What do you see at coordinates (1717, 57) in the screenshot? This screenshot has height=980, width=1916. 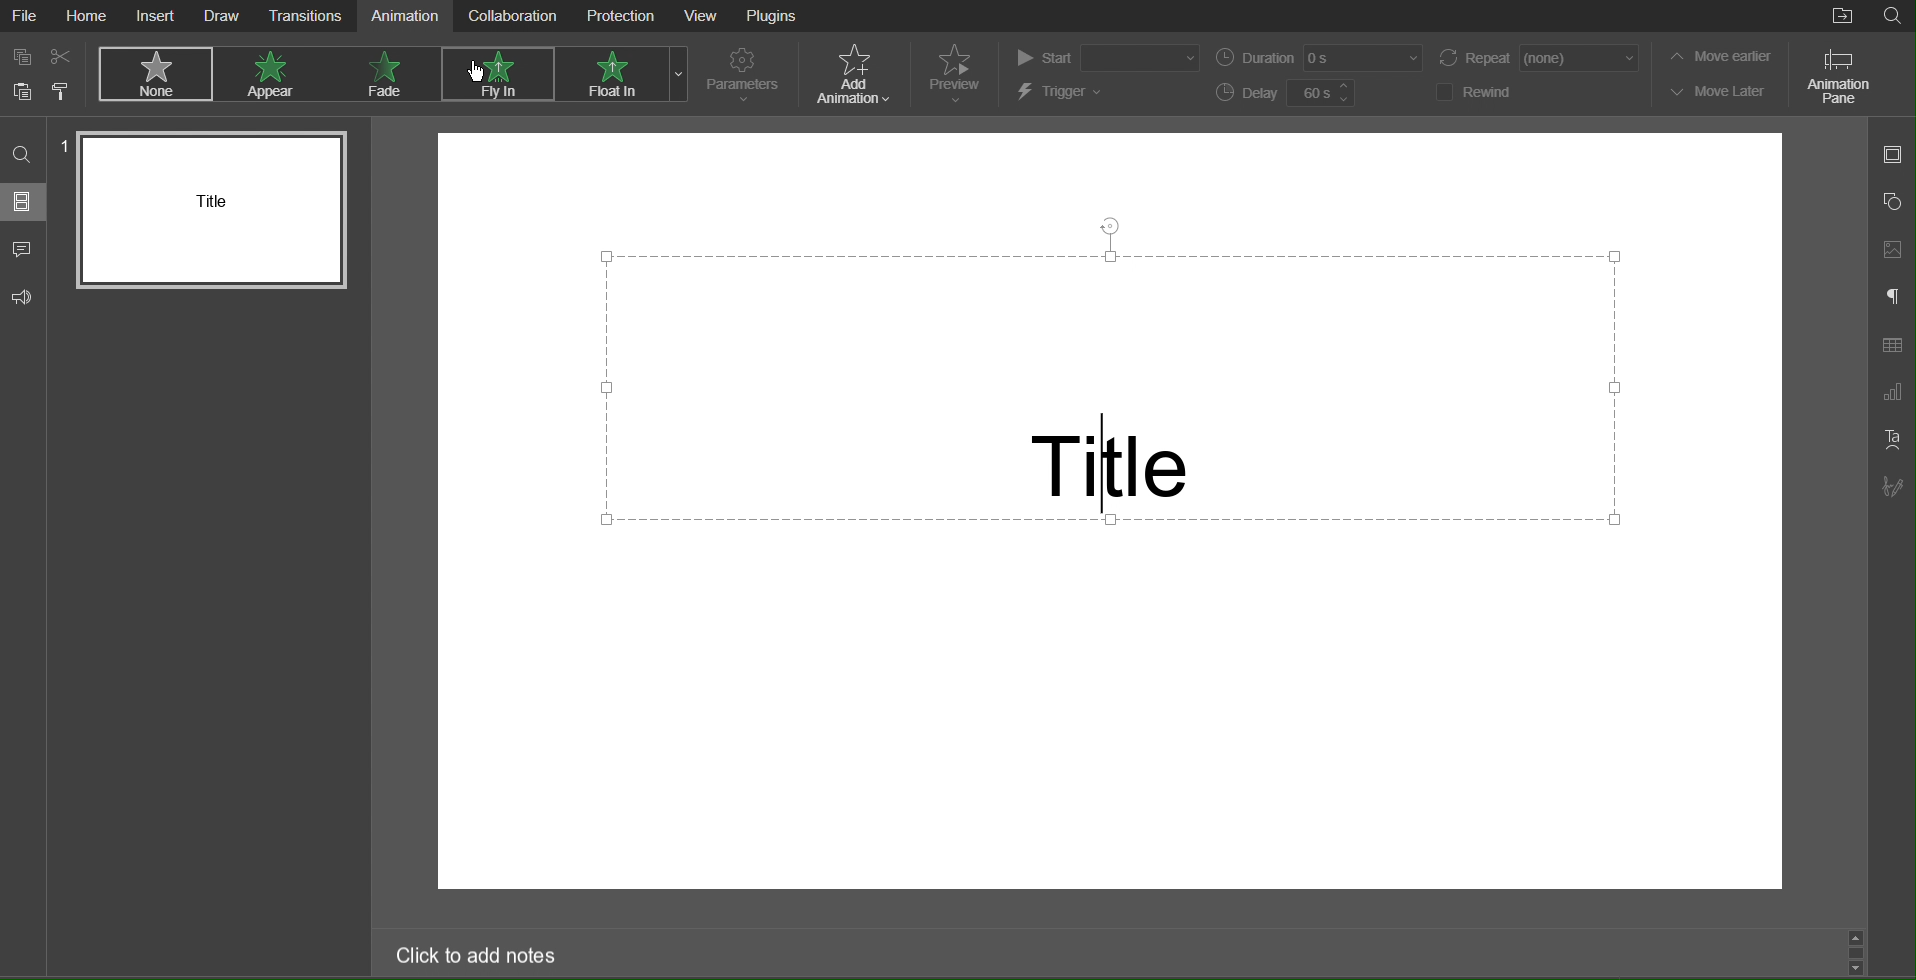 I see `Move earlier` at bounding box center [1717, 57].